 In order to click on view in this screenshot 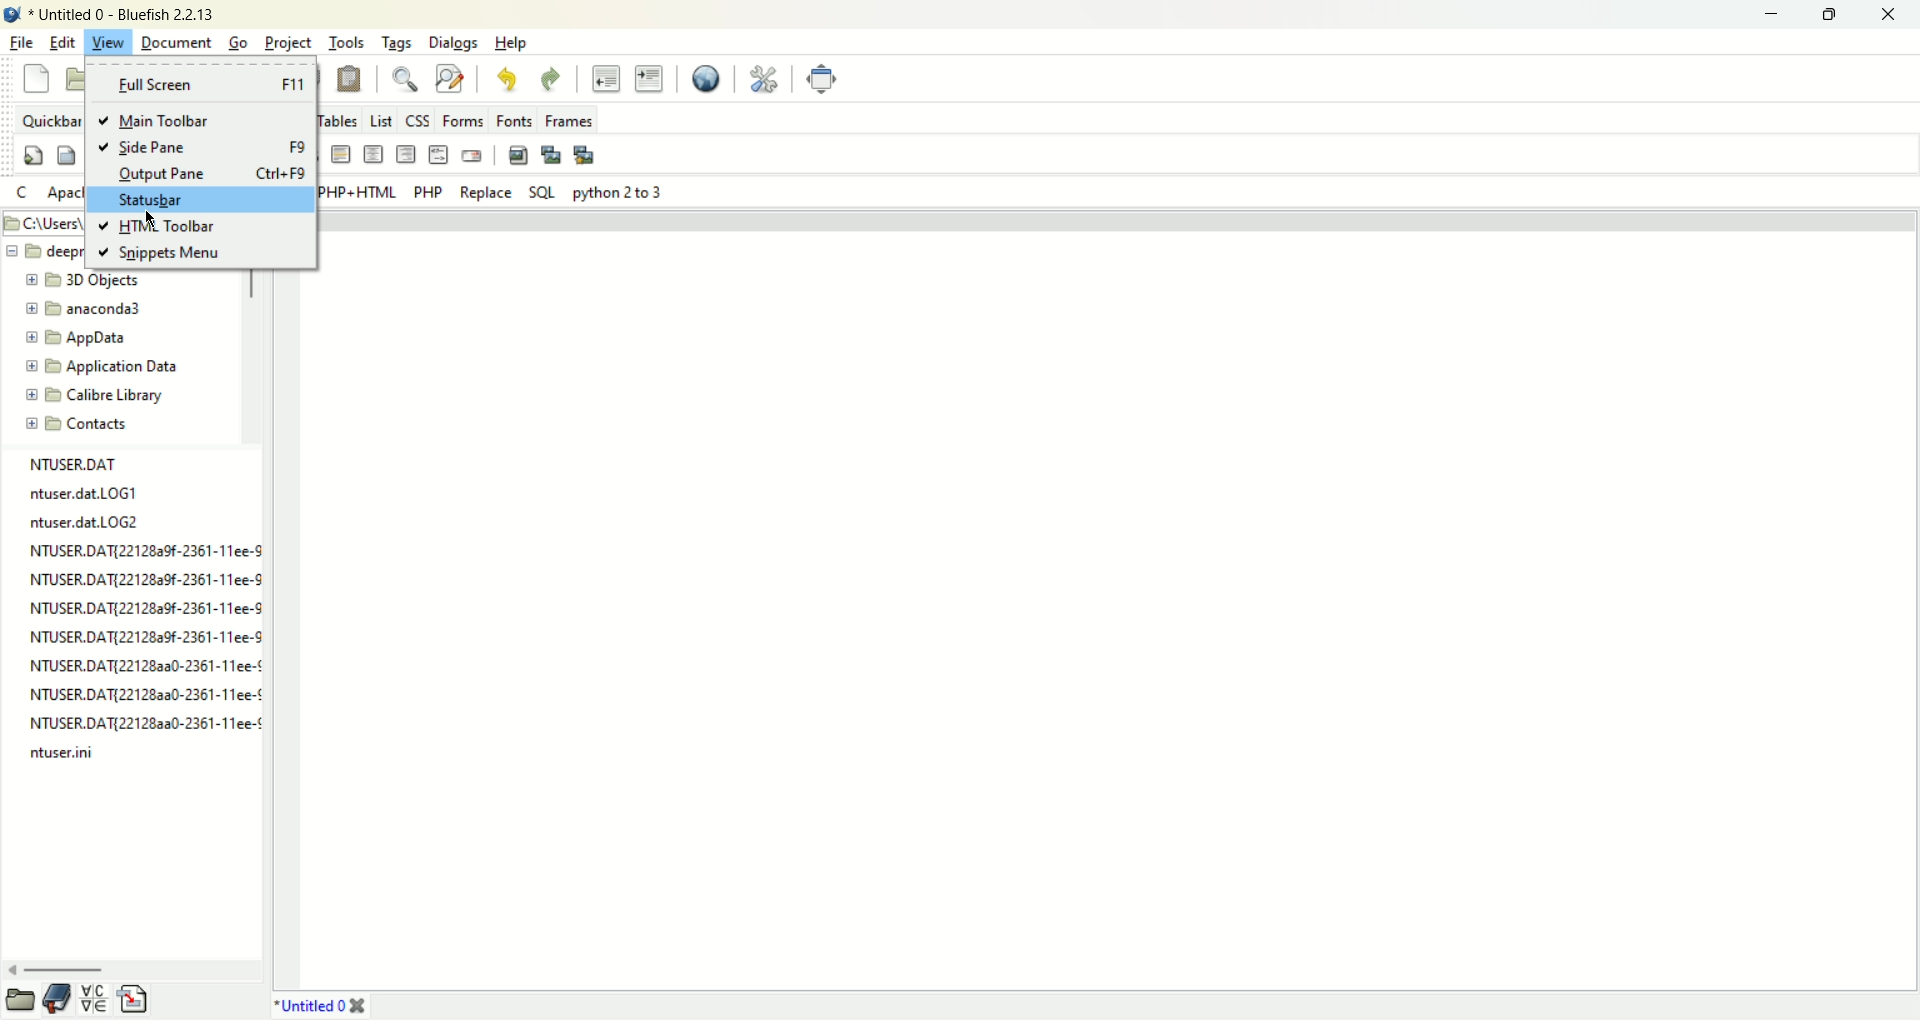, I will do `click(107, 45)`.